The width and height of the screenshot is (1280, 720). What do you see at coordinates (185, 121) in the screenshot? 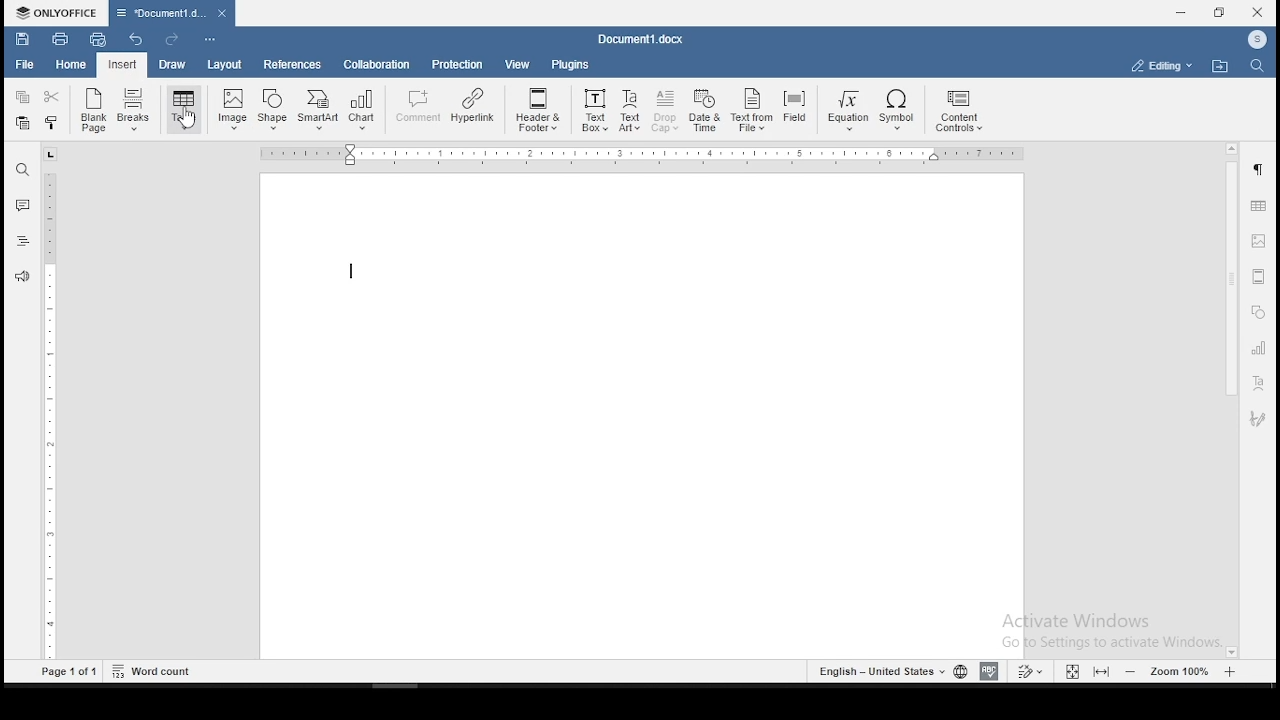
I see `cursor` at bounding box center [185, 121].